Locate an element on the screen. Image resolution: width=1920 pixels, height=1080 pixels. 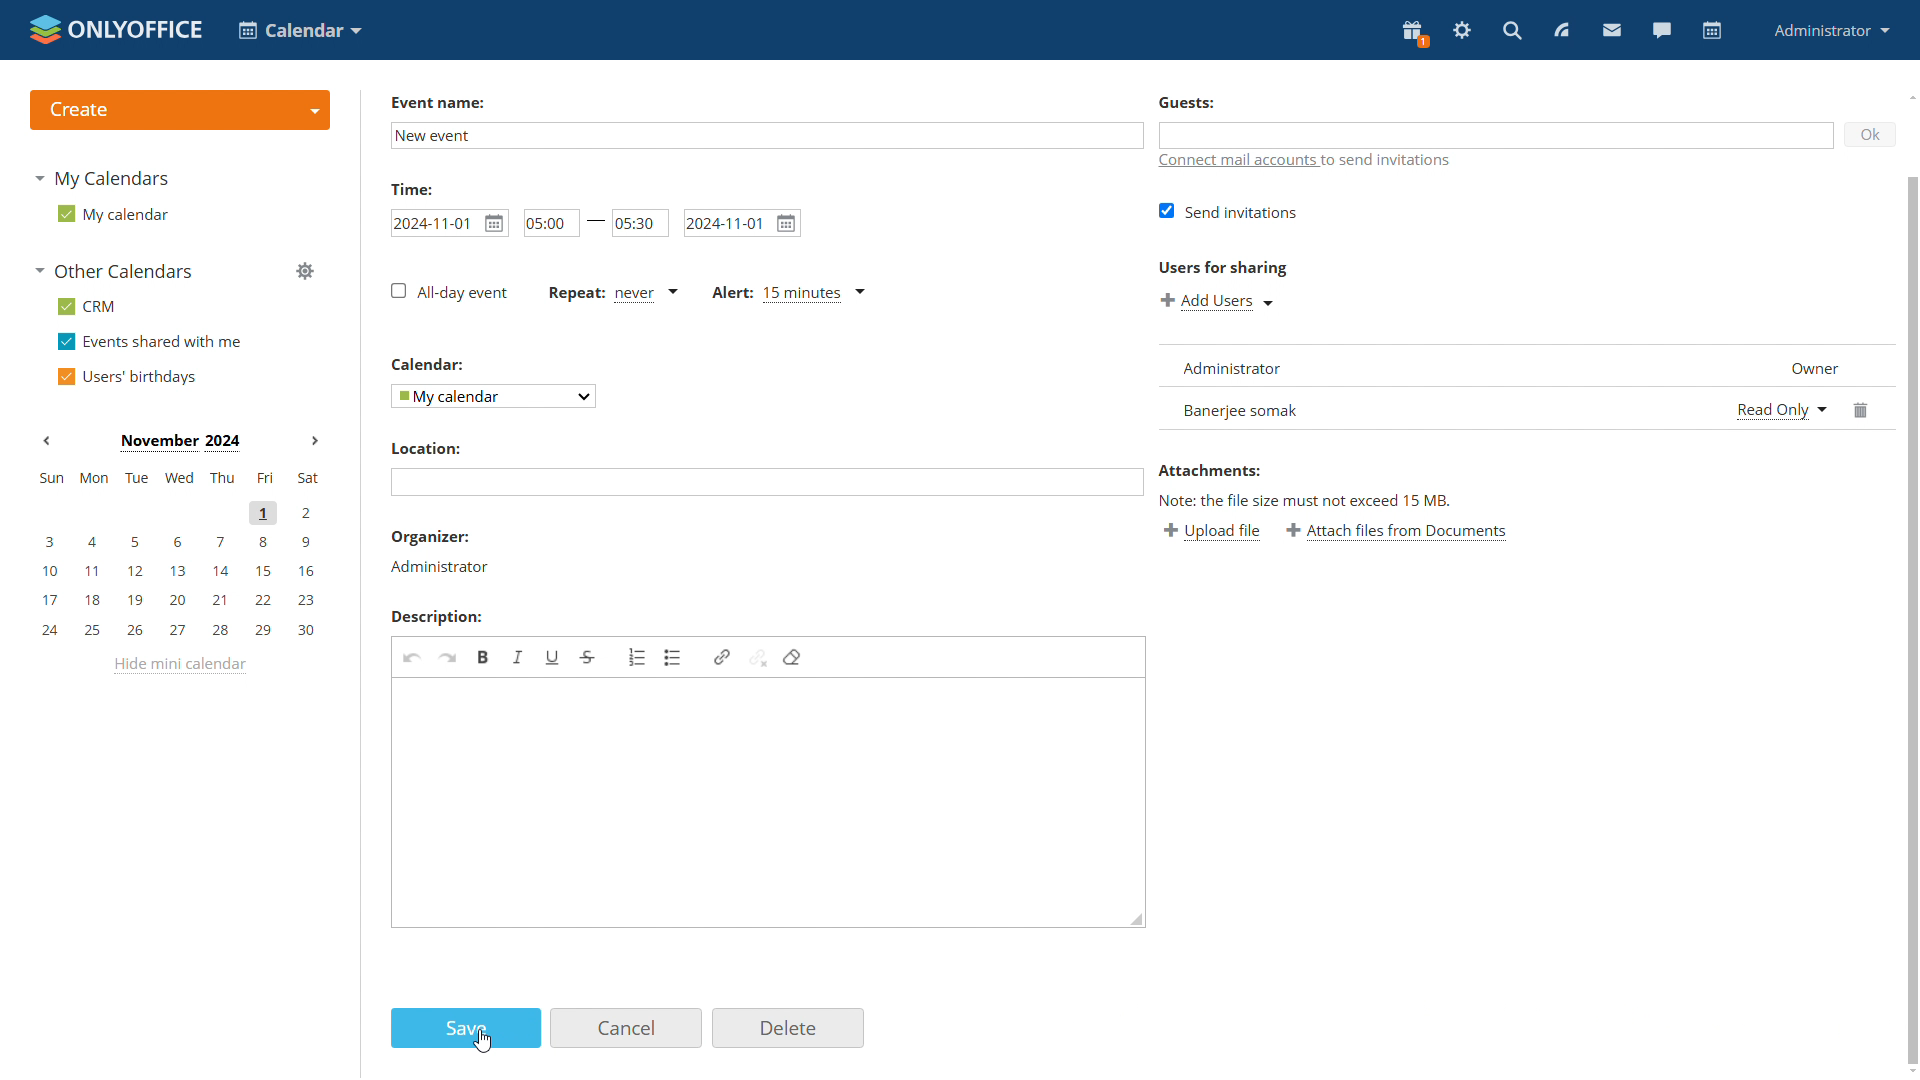
administrator is located at coordinates (1829, 32).